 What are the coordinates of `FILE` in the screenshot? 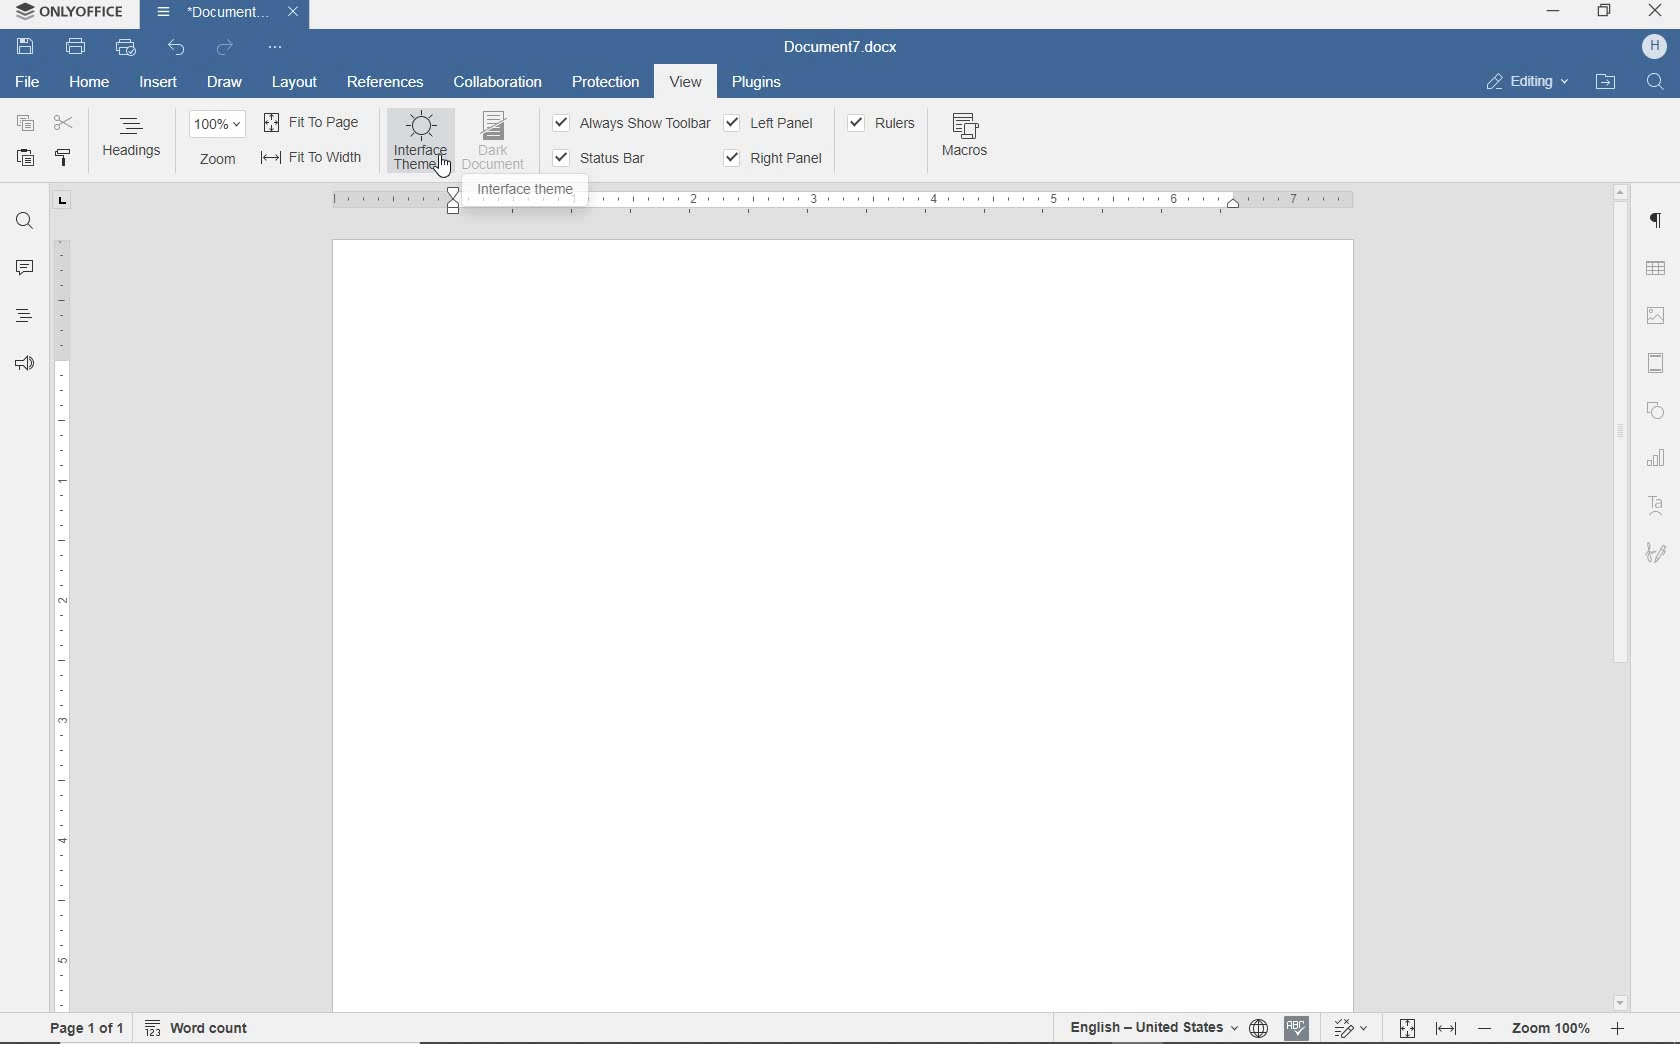 It's located at (26, 85).